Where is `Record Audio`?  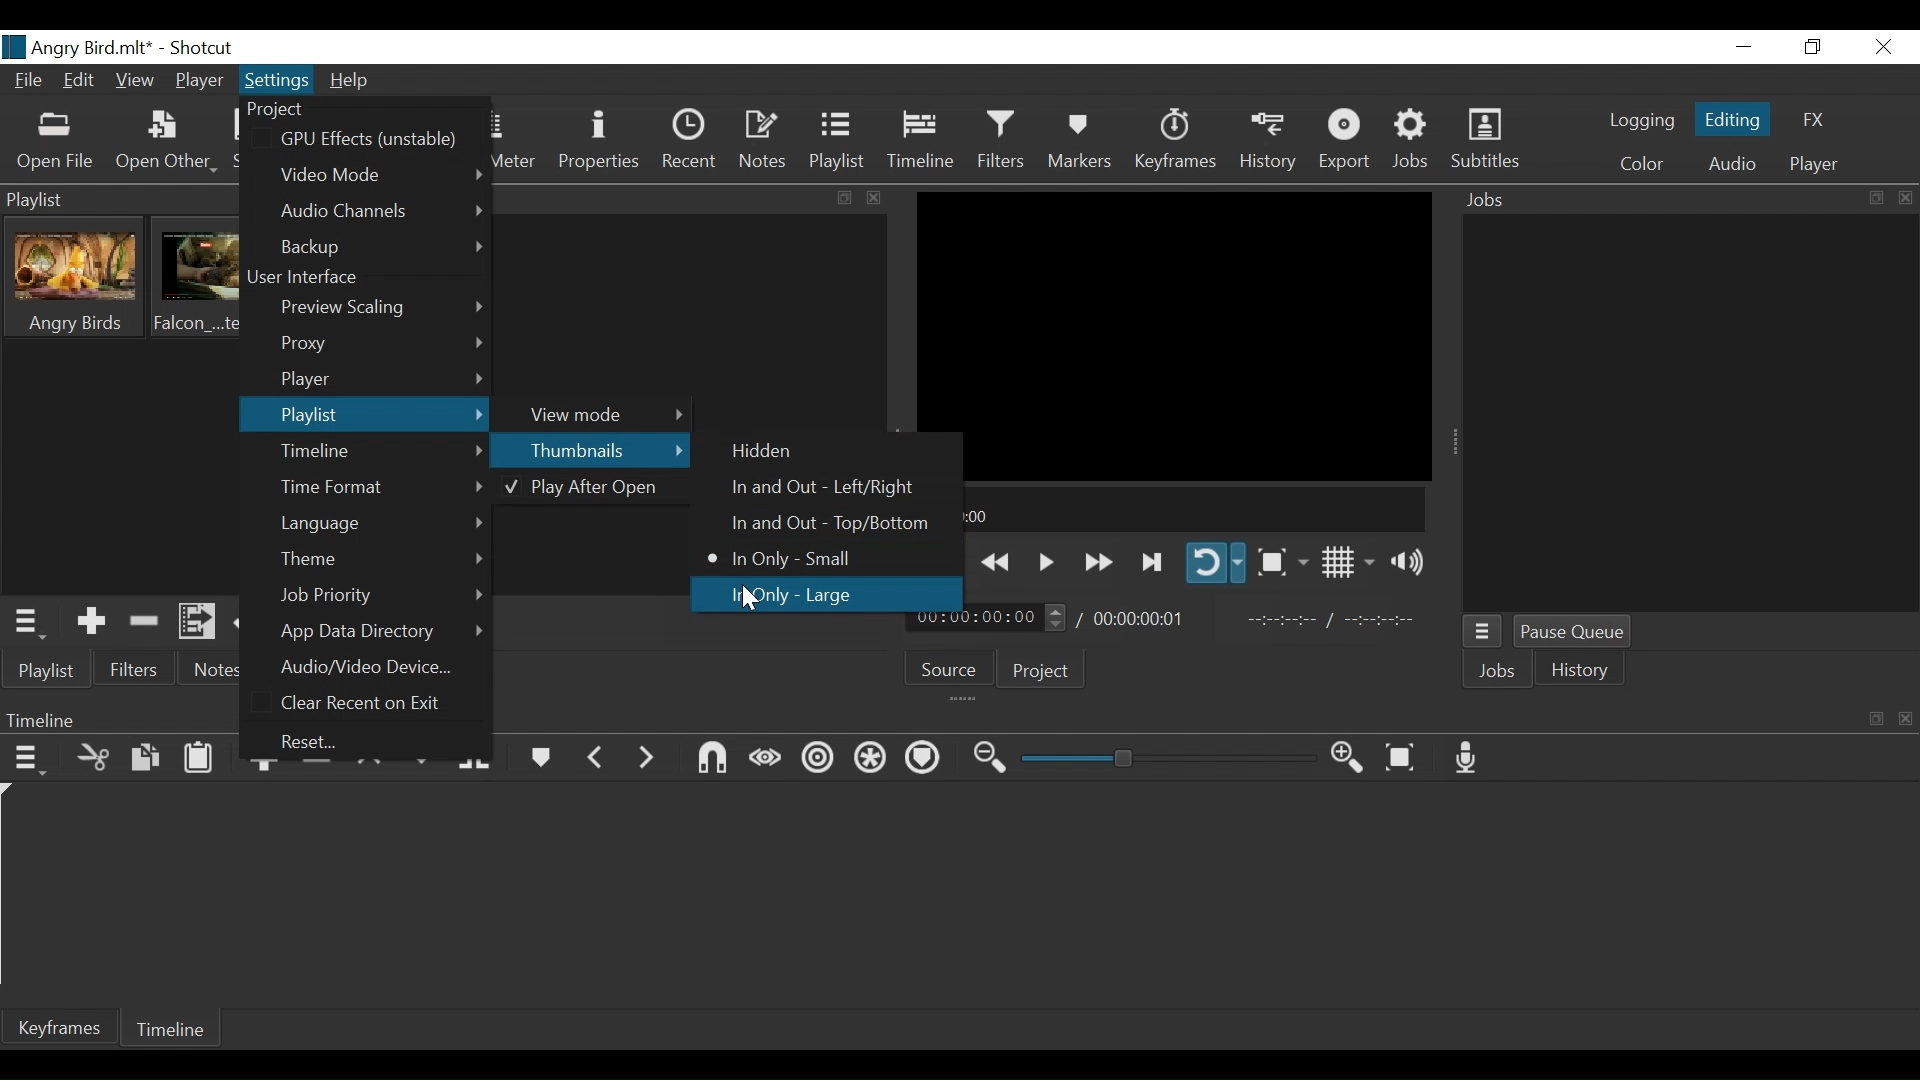
Record Audio is located at coordinates (1468, 758).